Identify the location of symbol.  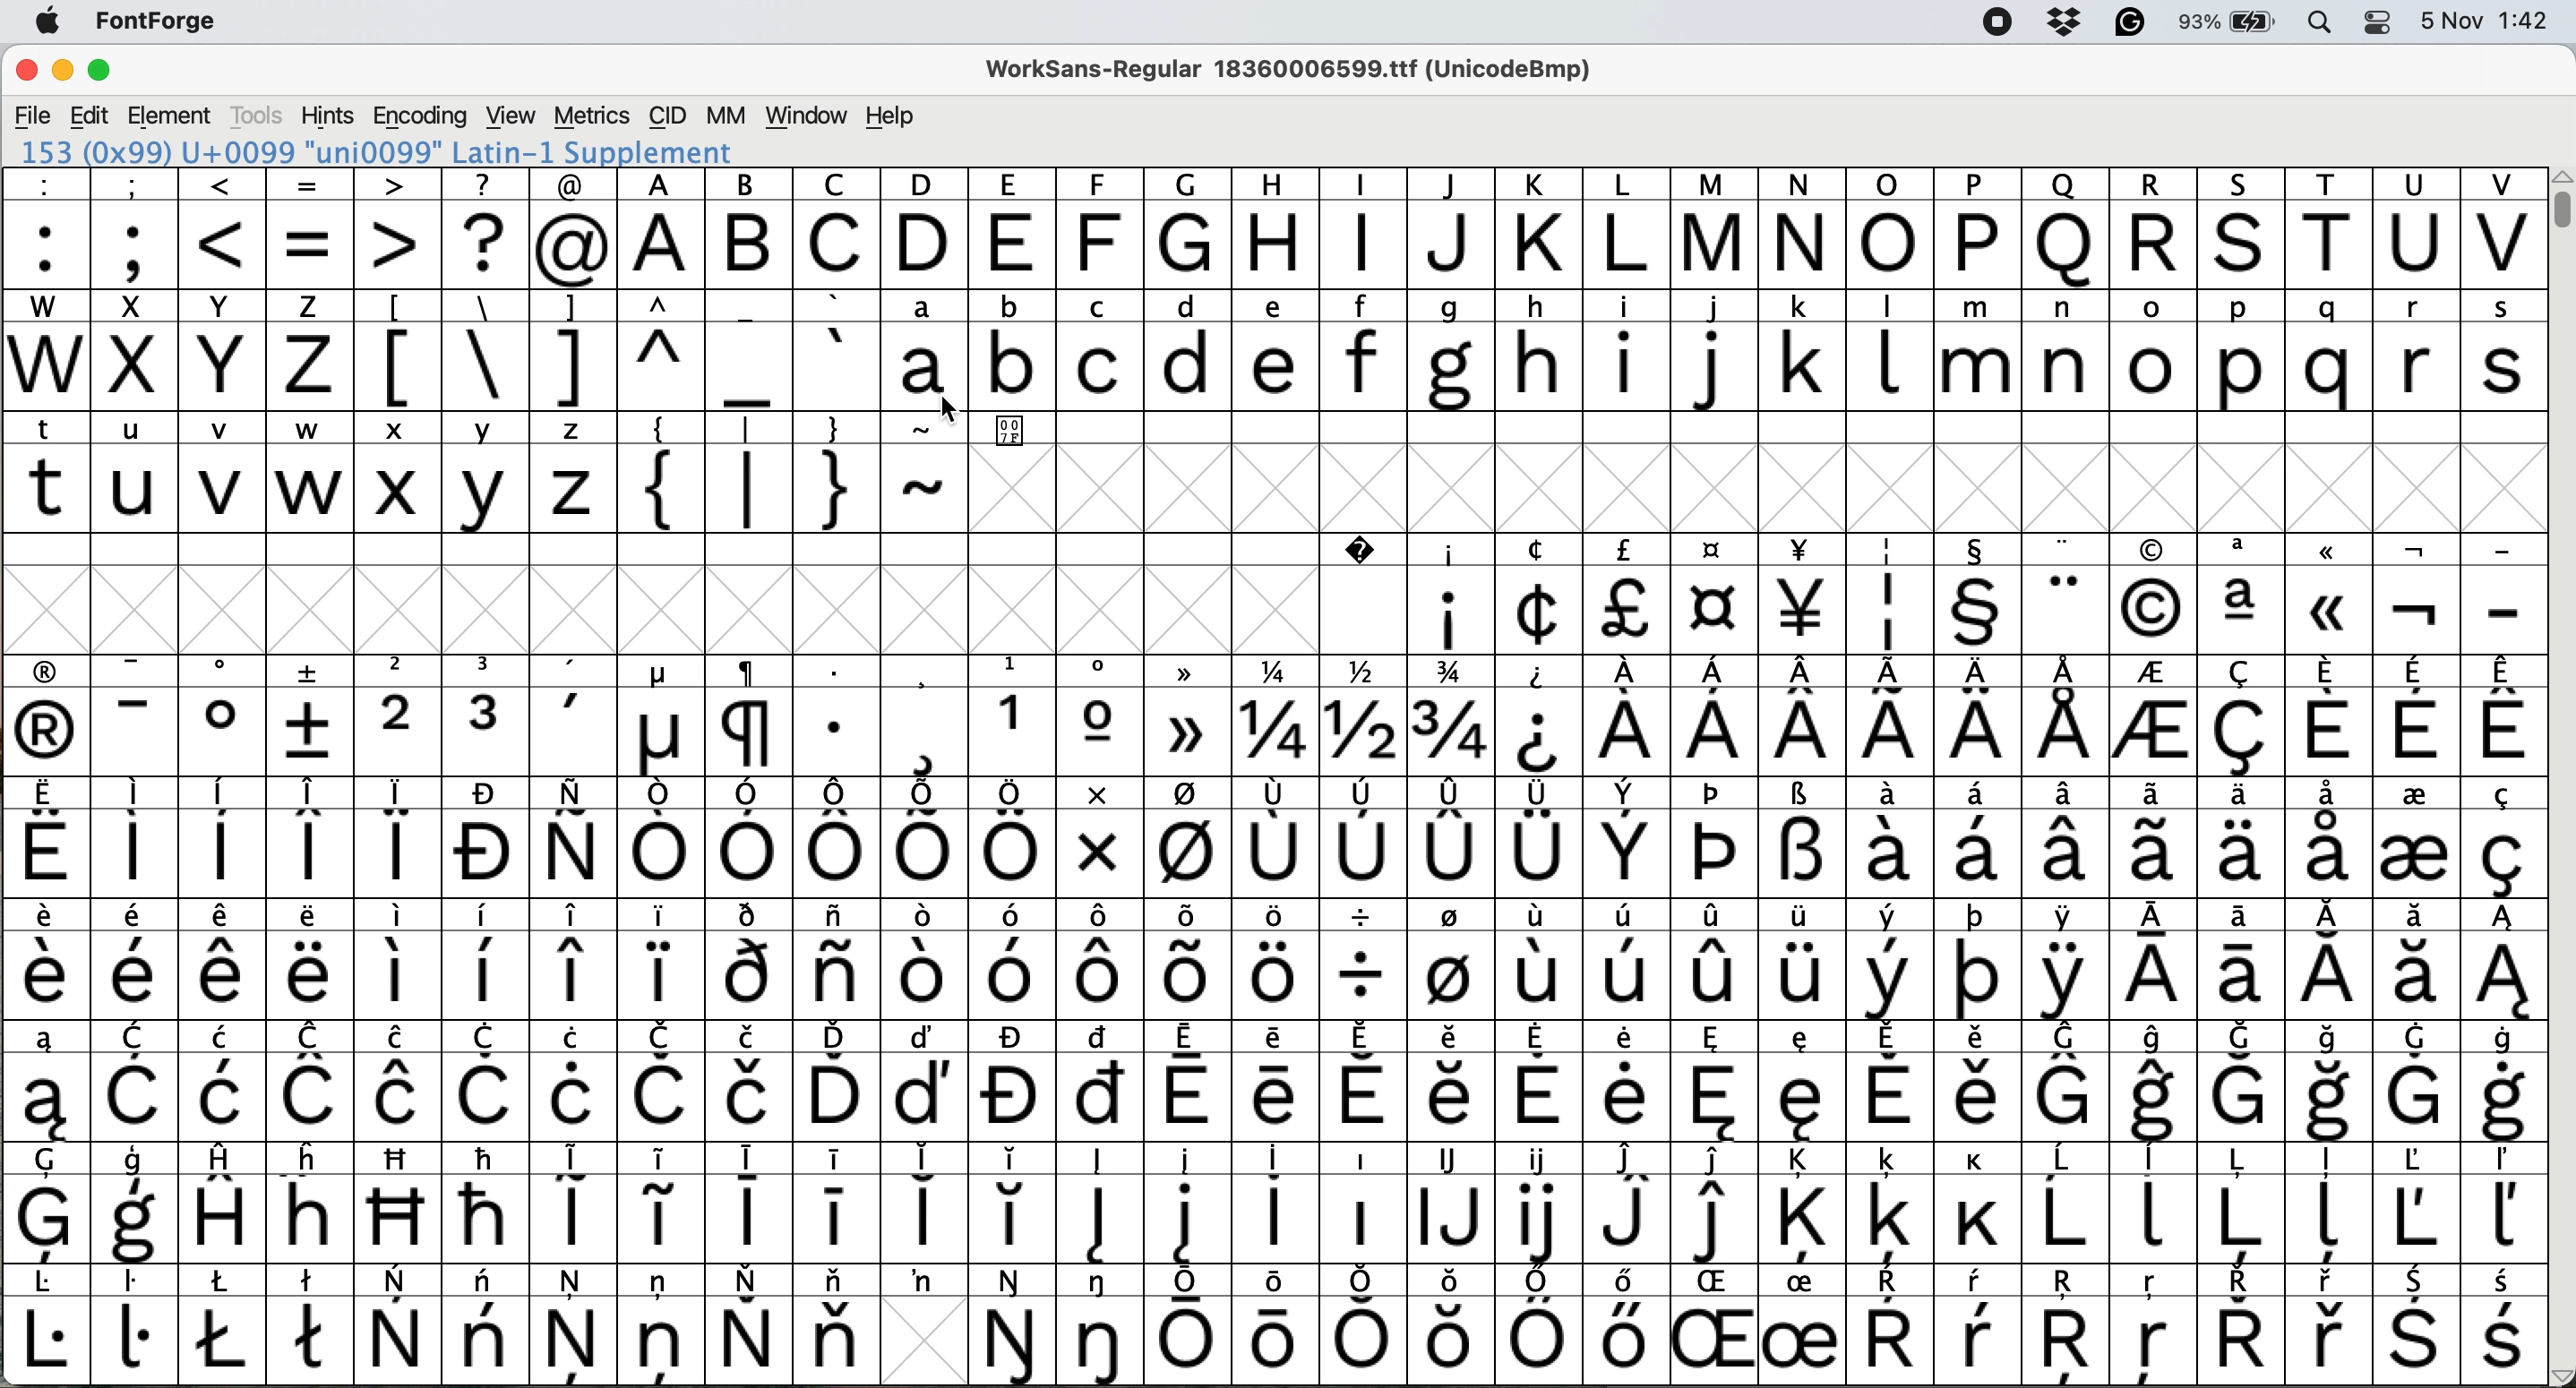
(1366, 1081).